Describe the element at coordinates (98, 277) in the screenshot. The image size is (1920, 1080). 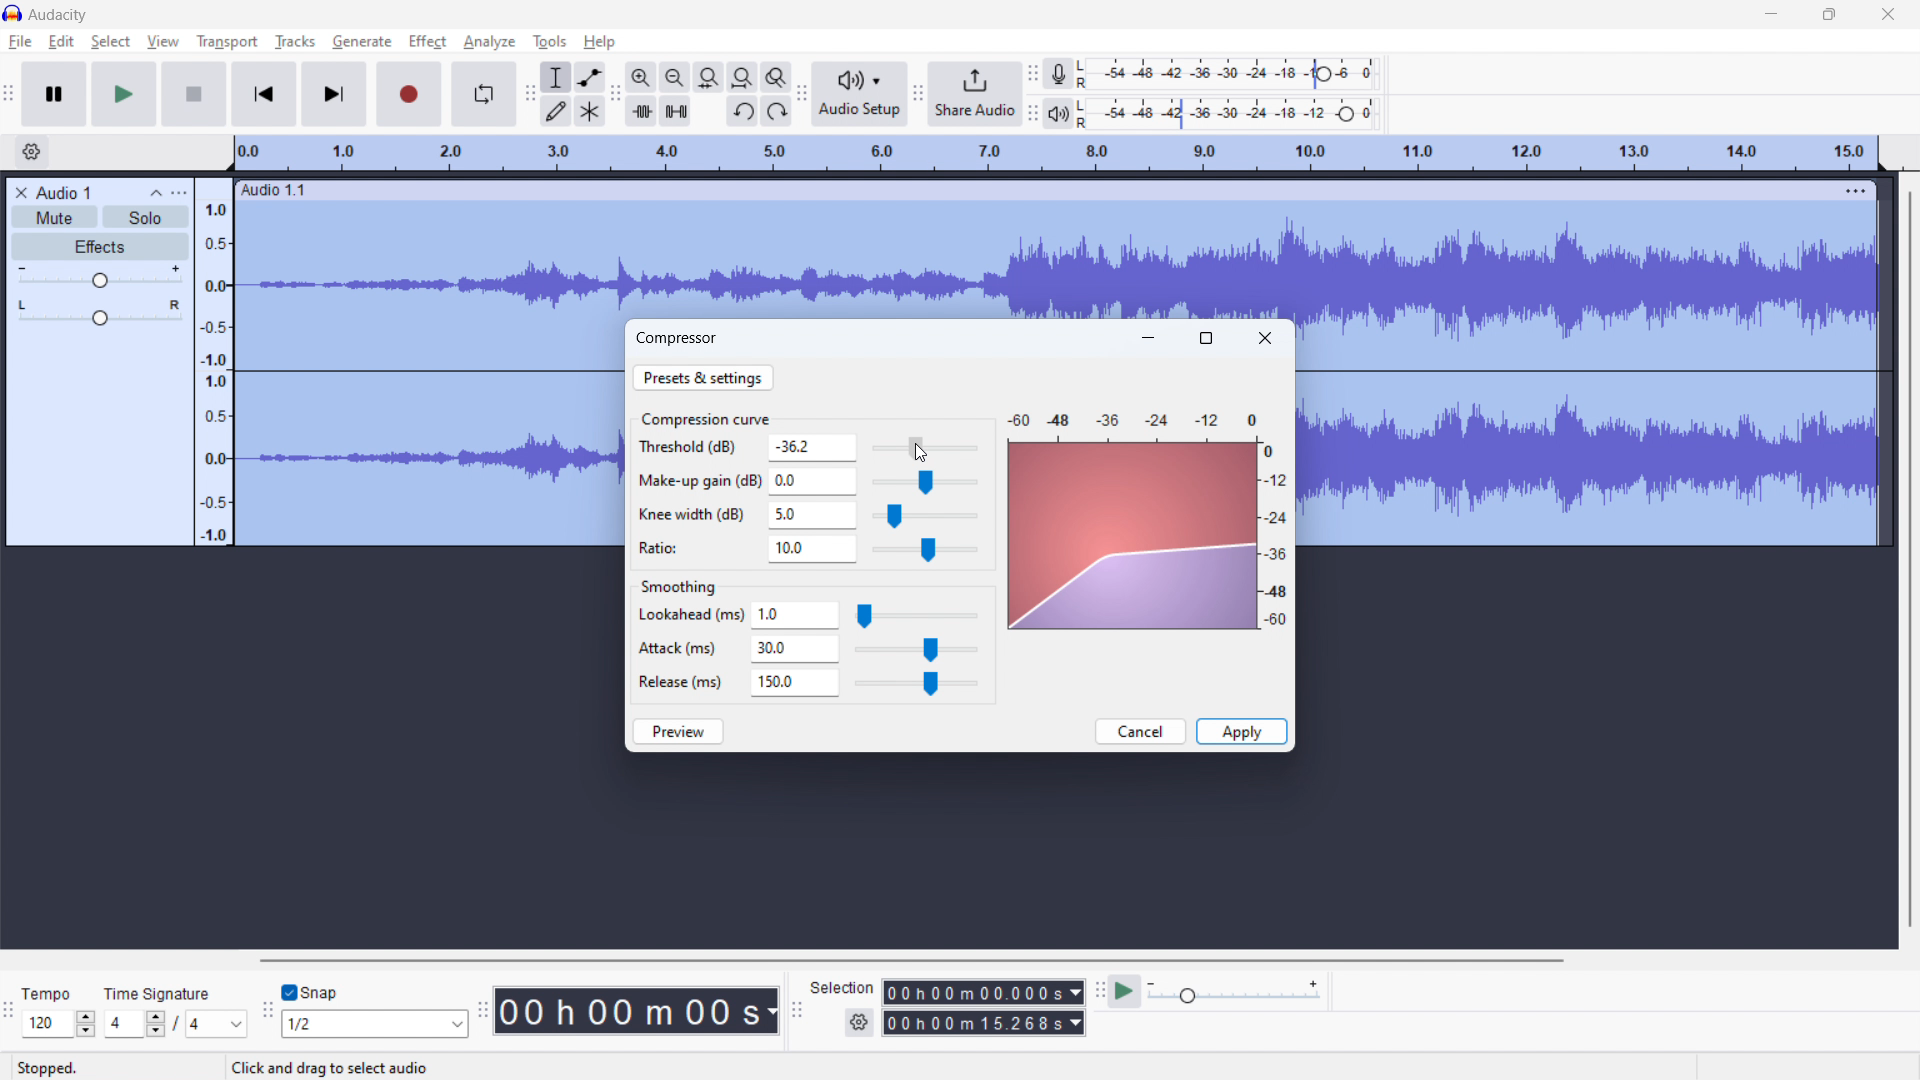
I see `volume` at that location.